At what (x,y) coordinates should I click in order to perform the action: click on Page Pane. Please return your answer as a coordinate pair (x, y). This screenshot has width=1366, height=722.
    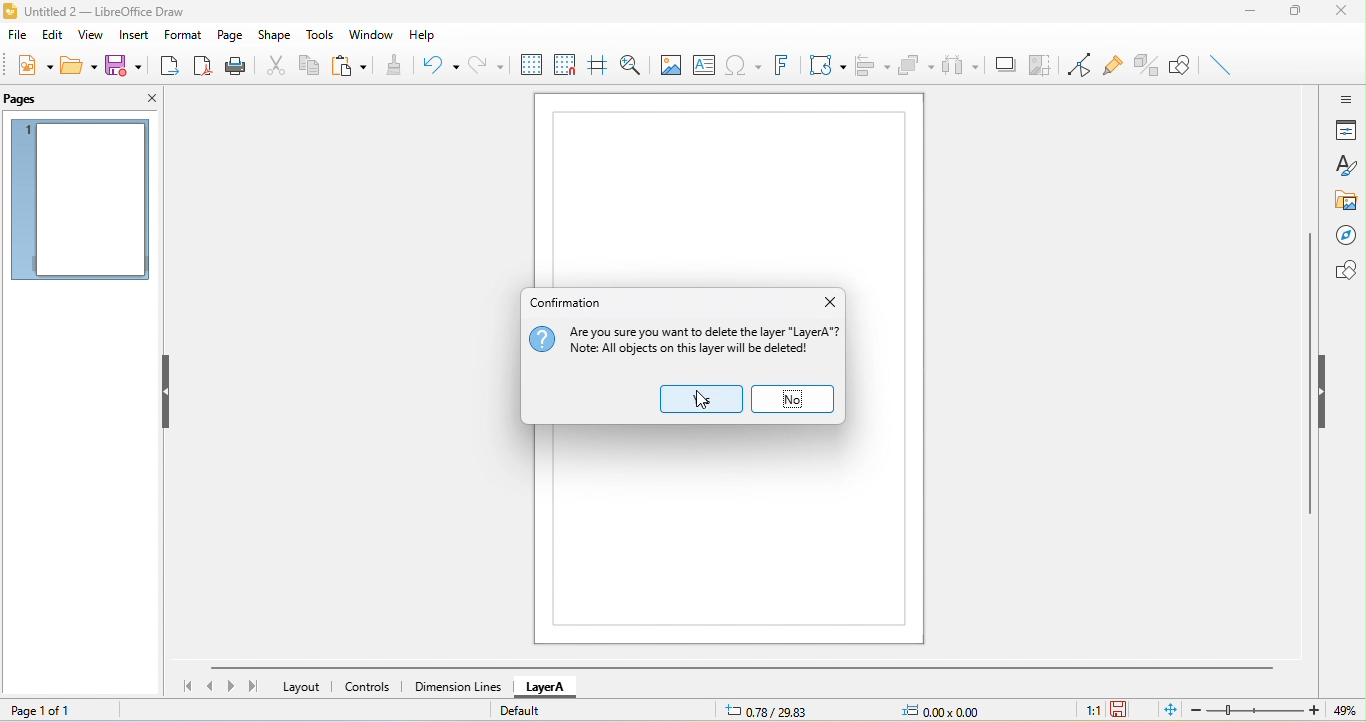
    Looking at the image, I should click on (1147, 65).